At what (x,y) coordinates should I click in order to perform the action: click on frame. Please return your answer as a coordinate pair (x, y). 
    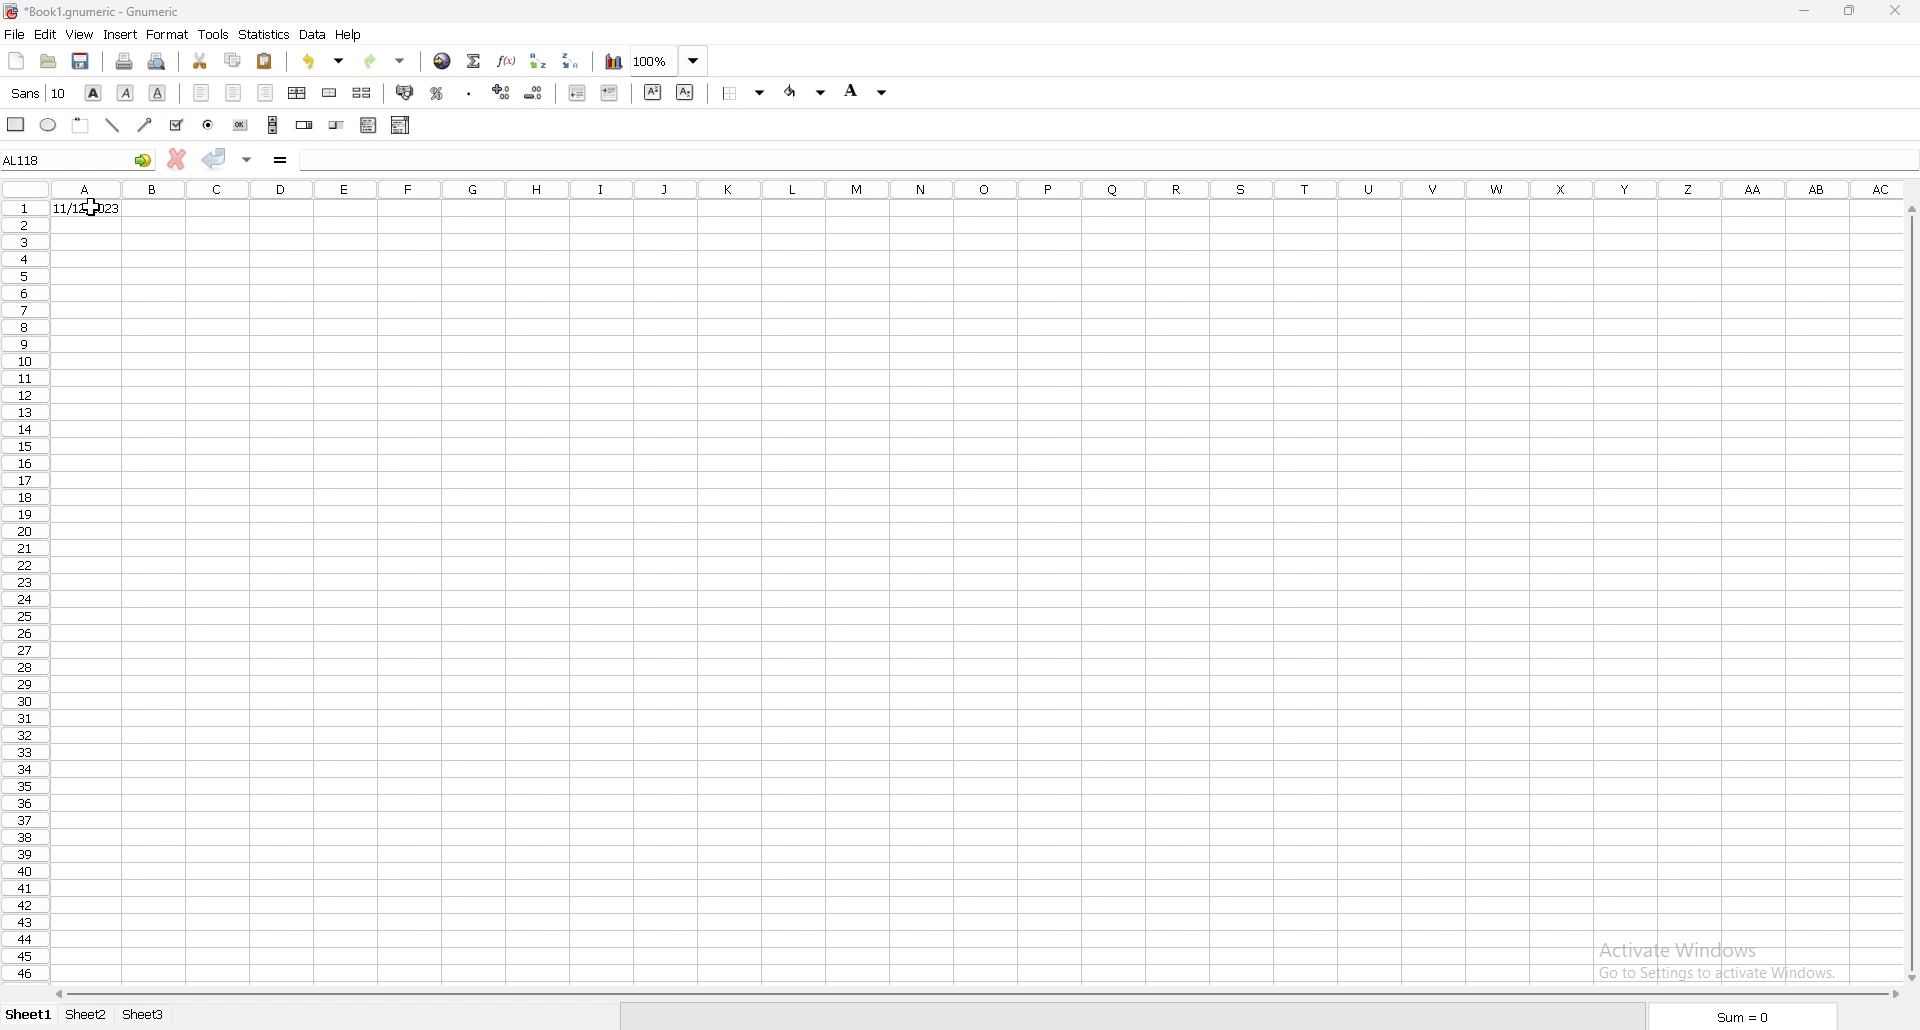
    Looking at the image, I should click on (81, 125).